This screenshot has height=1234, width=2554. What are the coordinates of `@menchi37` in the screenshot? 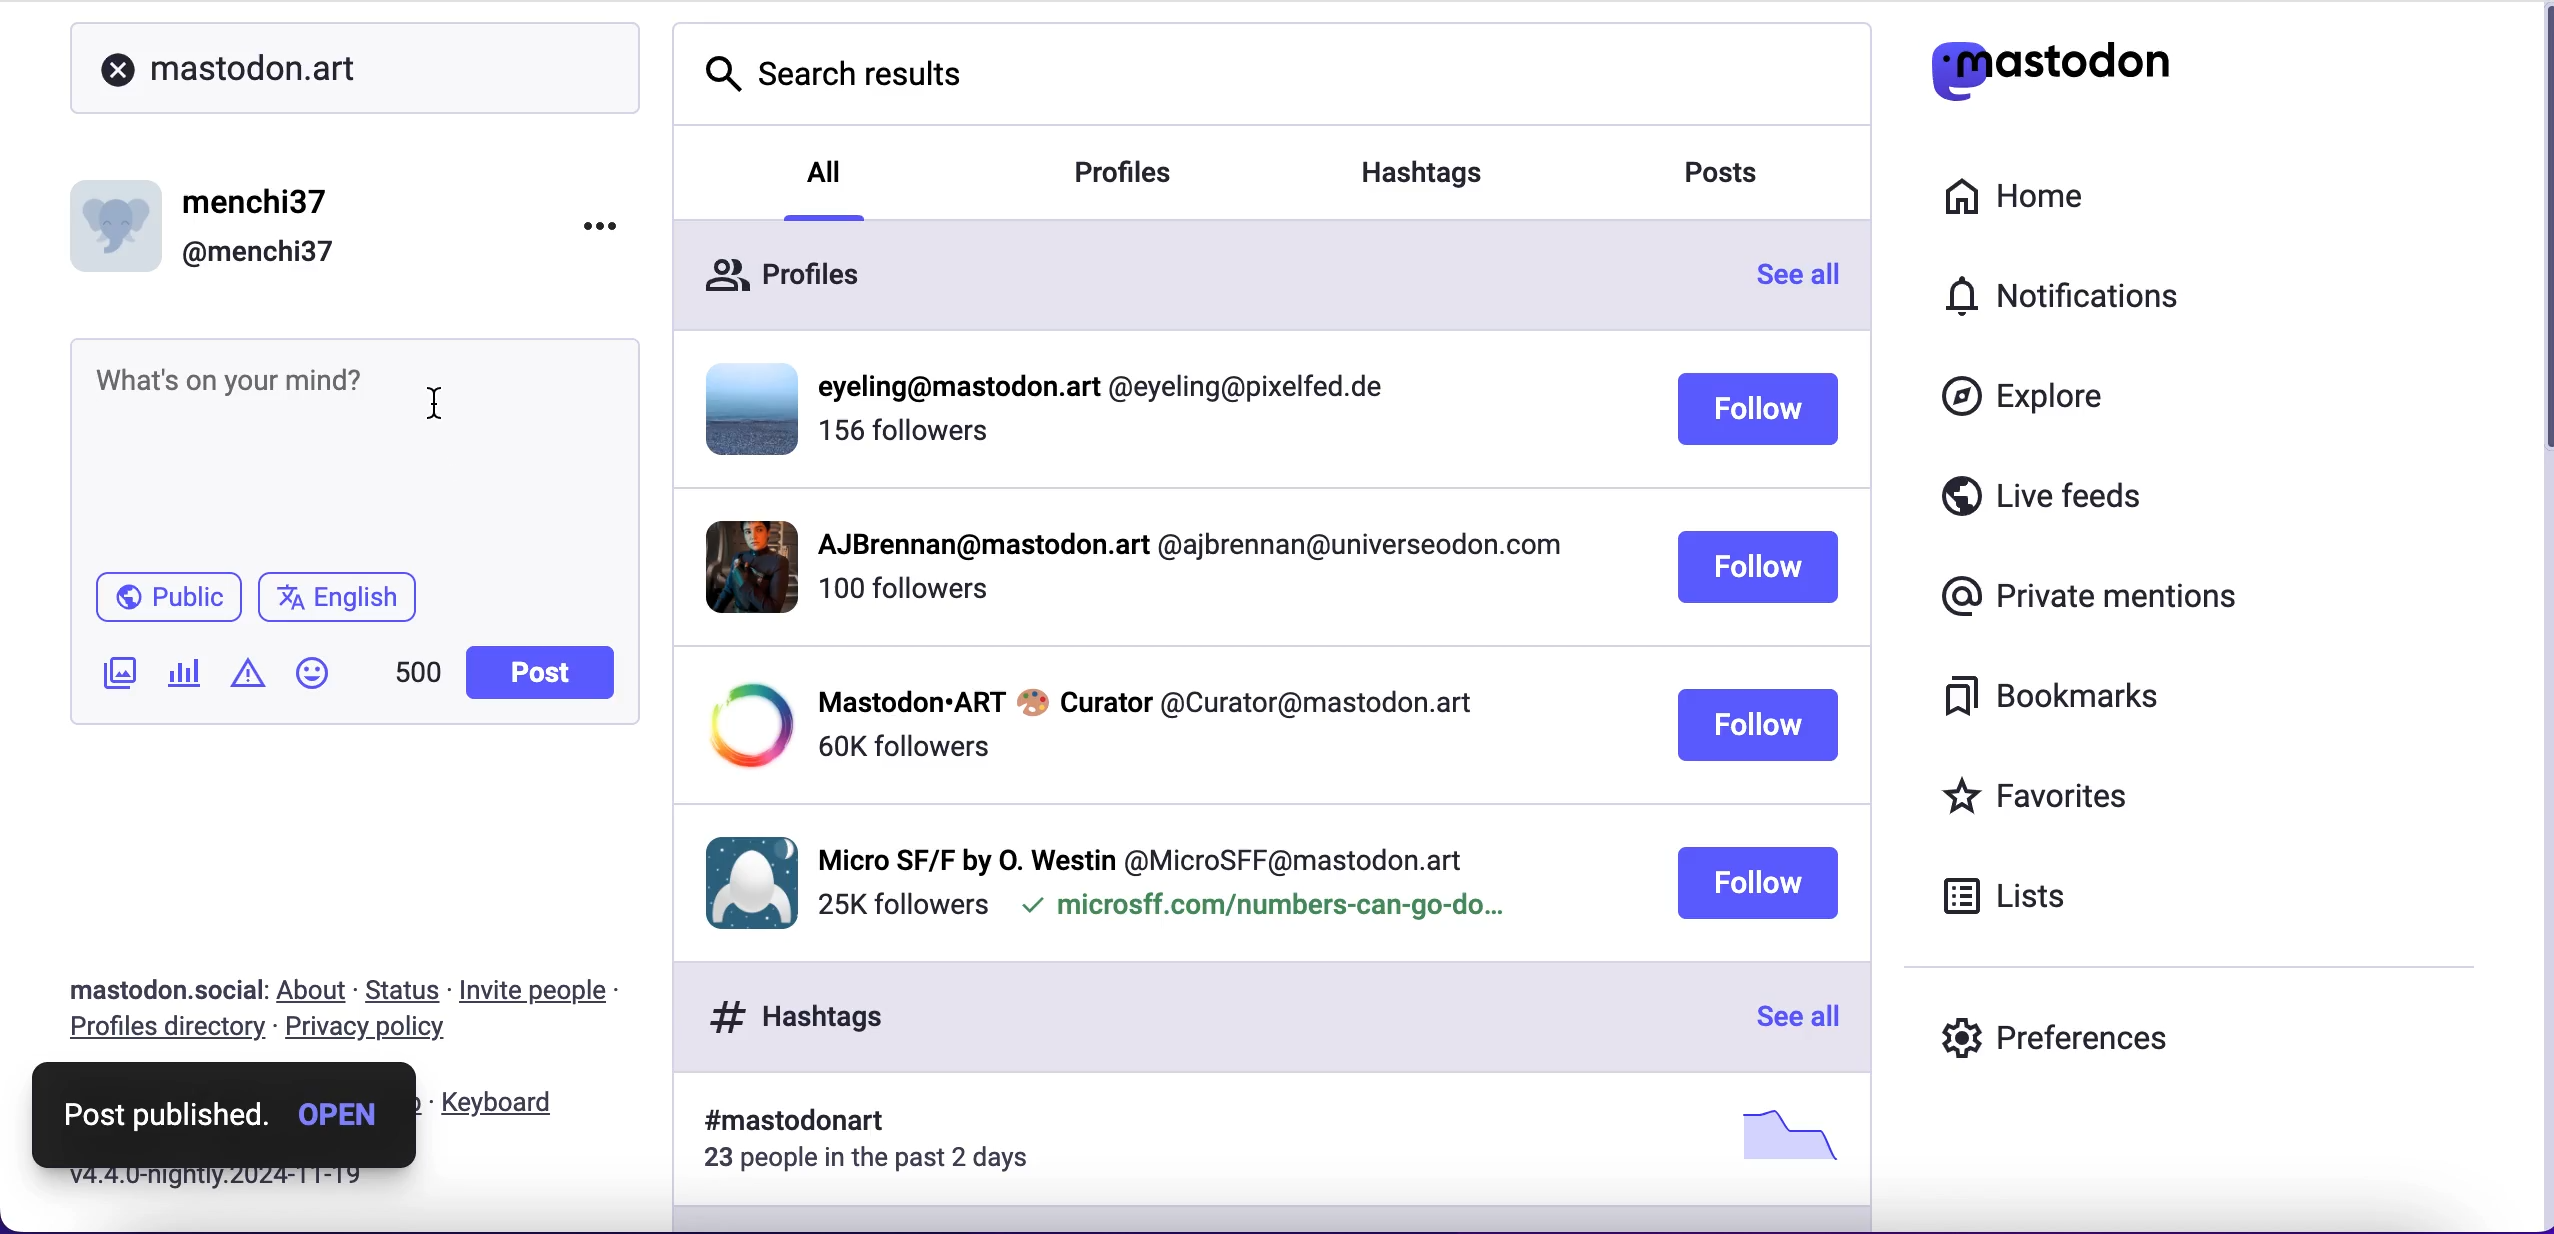 It's located at (259, 254).